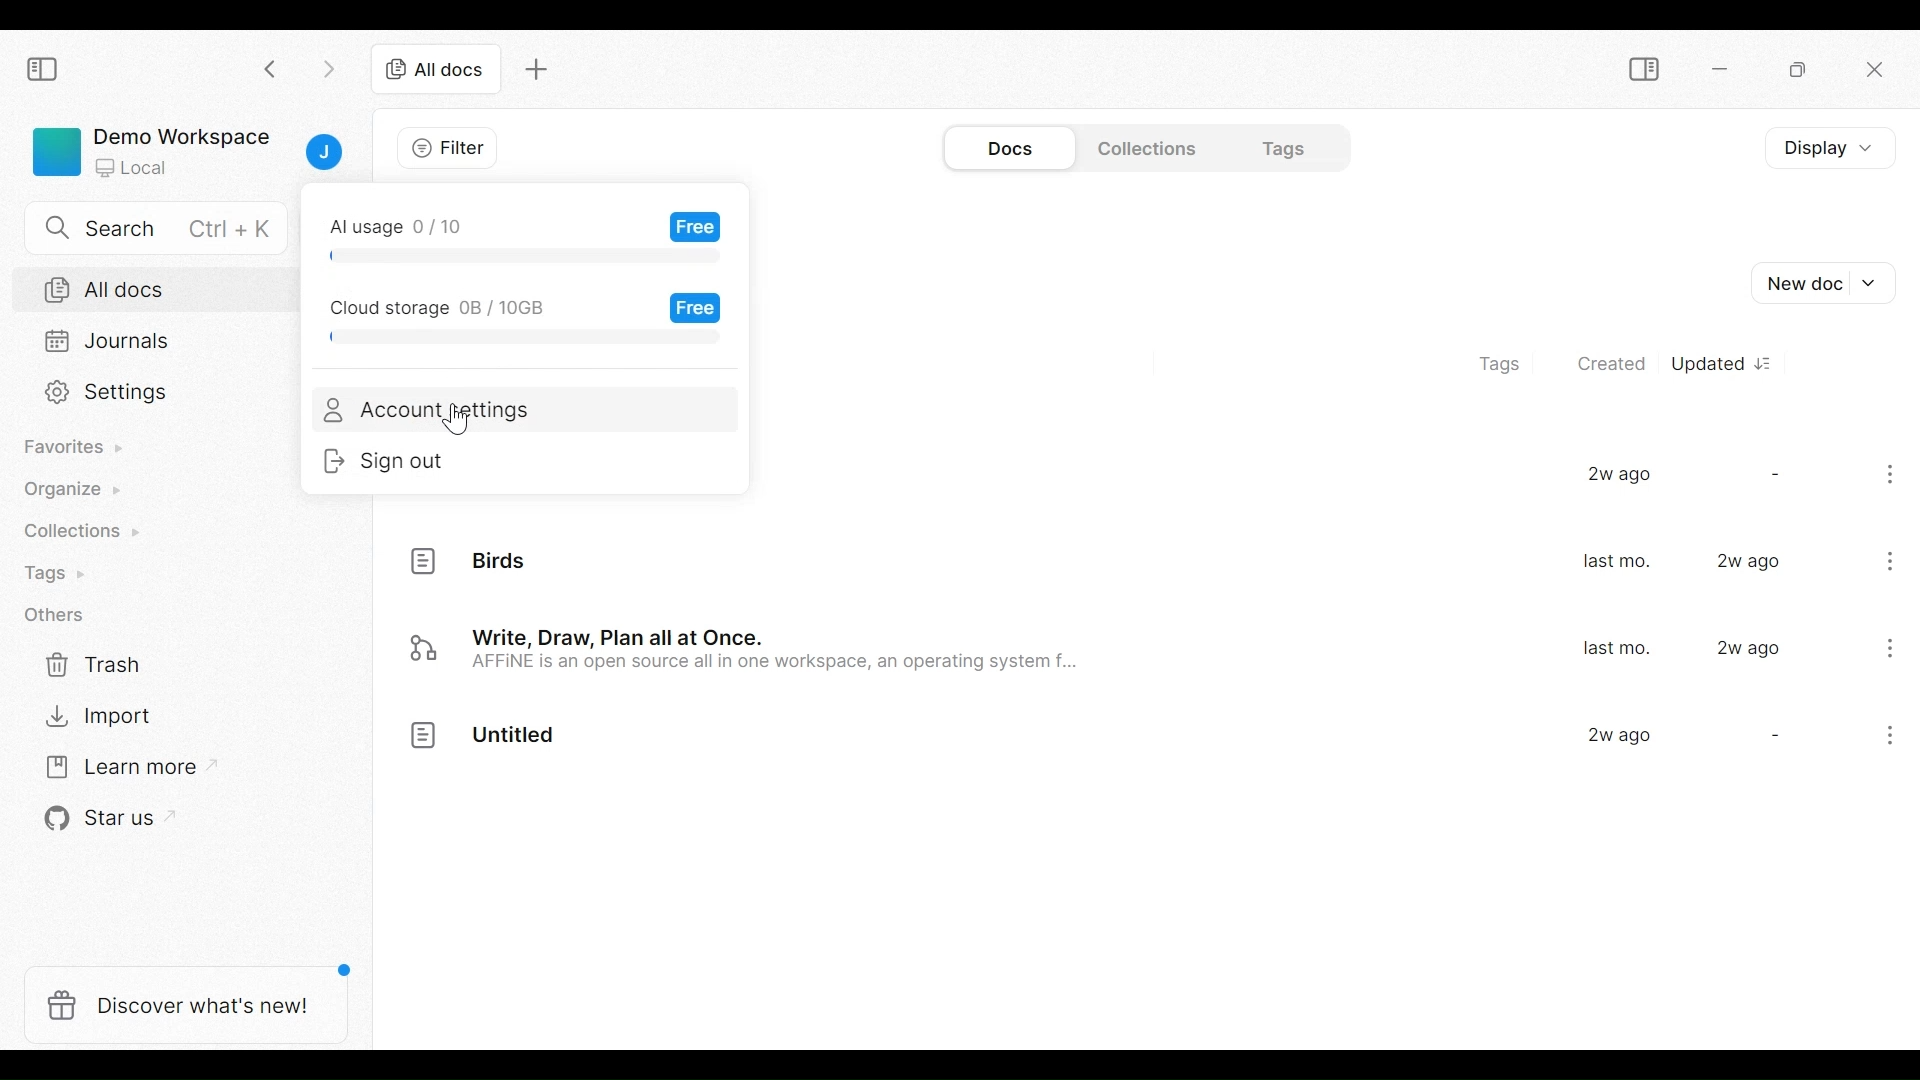 This screenshot has height=1080, width=1920. Describe the element at coordinates (1723, 68) in the screenshot. I see `minimize` at that location.